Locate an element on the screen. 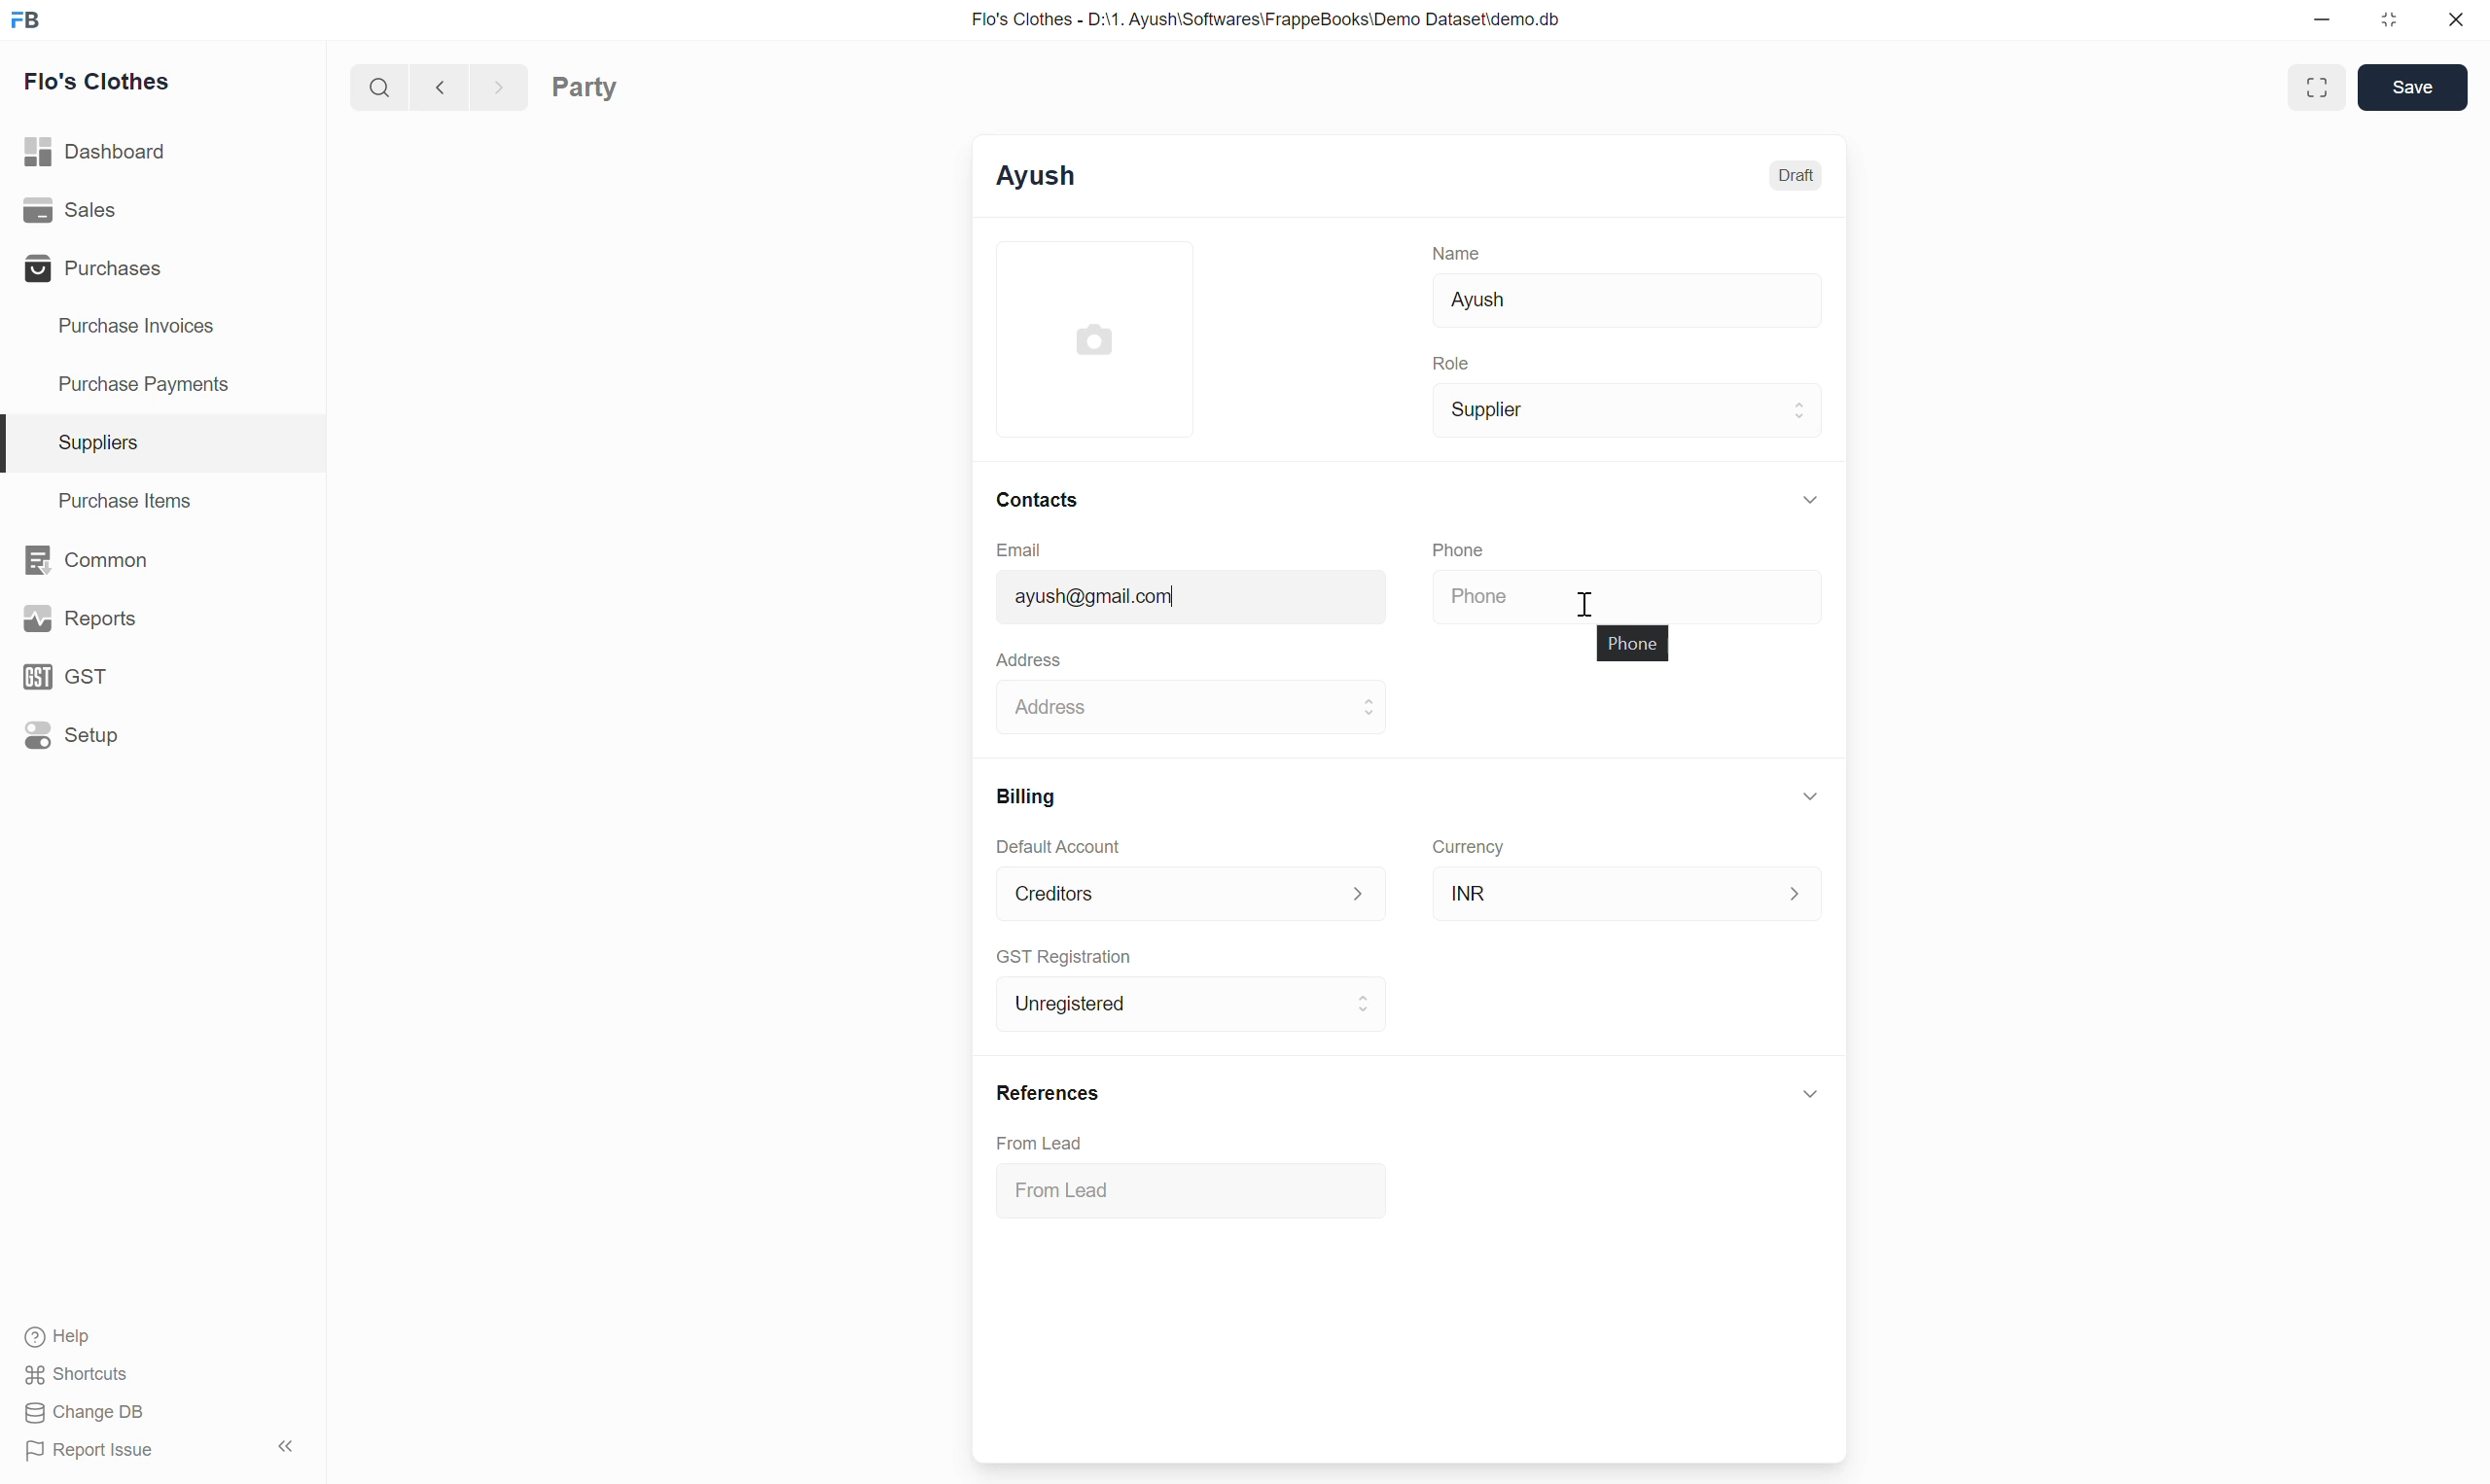 This screenshot has height=1484, width=2490. Change DB is located at coordinates (89, 1412).